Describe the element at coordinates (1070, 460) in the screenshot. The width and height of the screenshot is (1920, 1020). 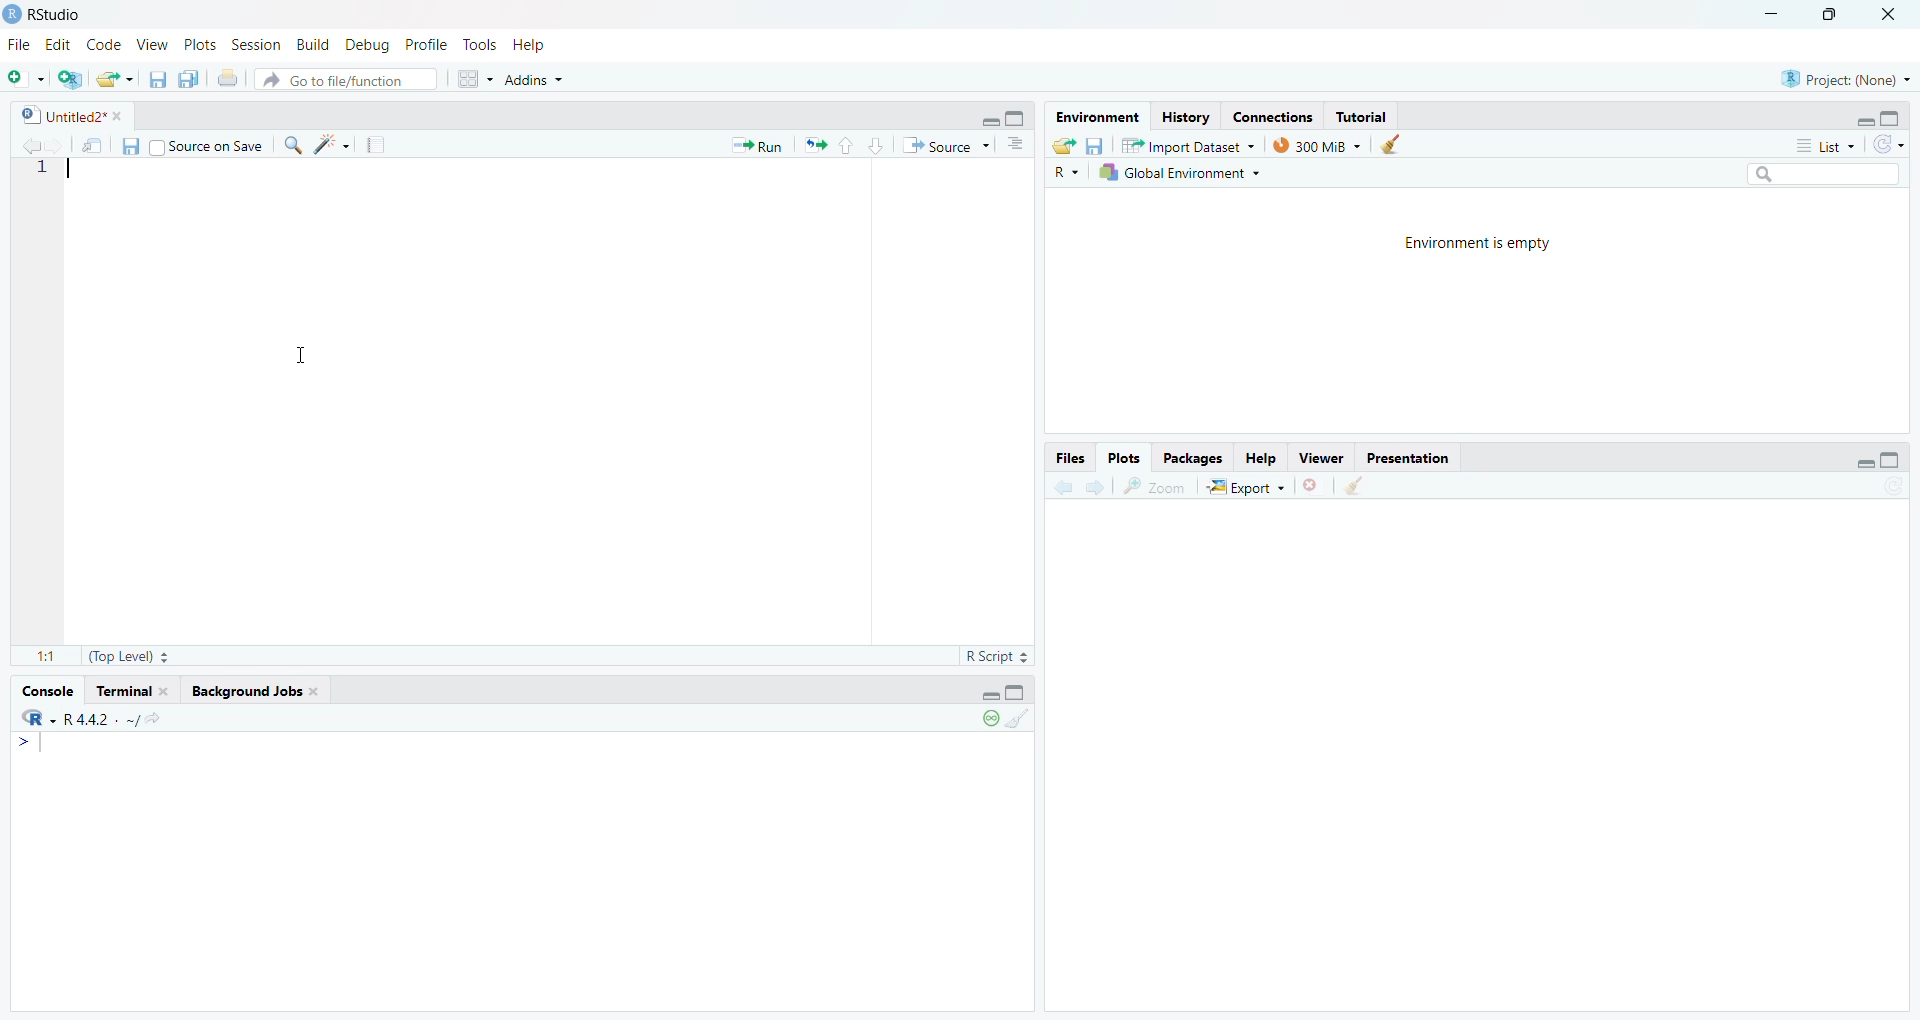
I see `Files` at that location.